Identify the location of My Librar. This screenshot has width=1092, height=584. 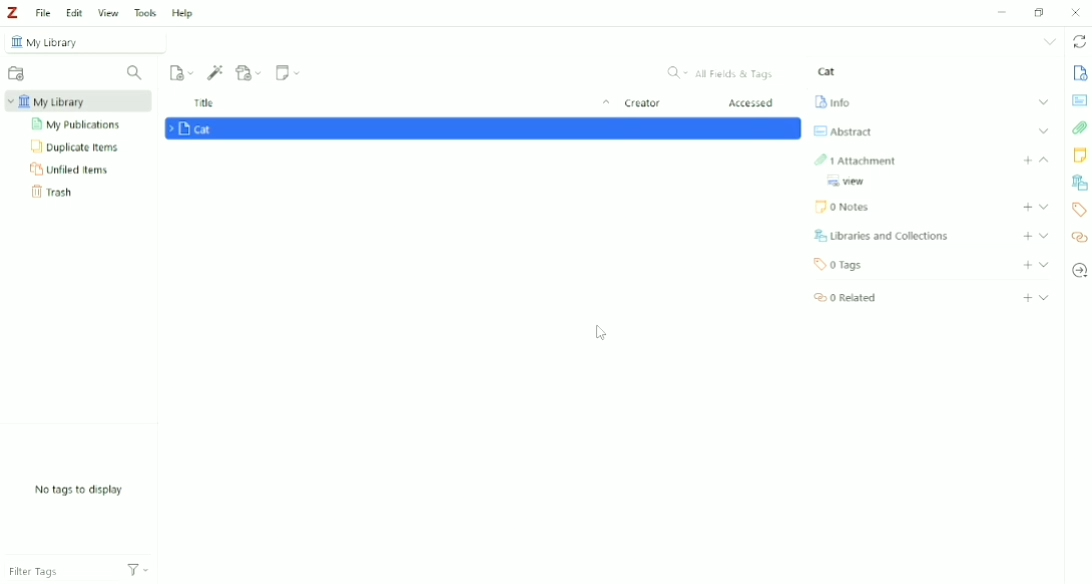
(79, 101).